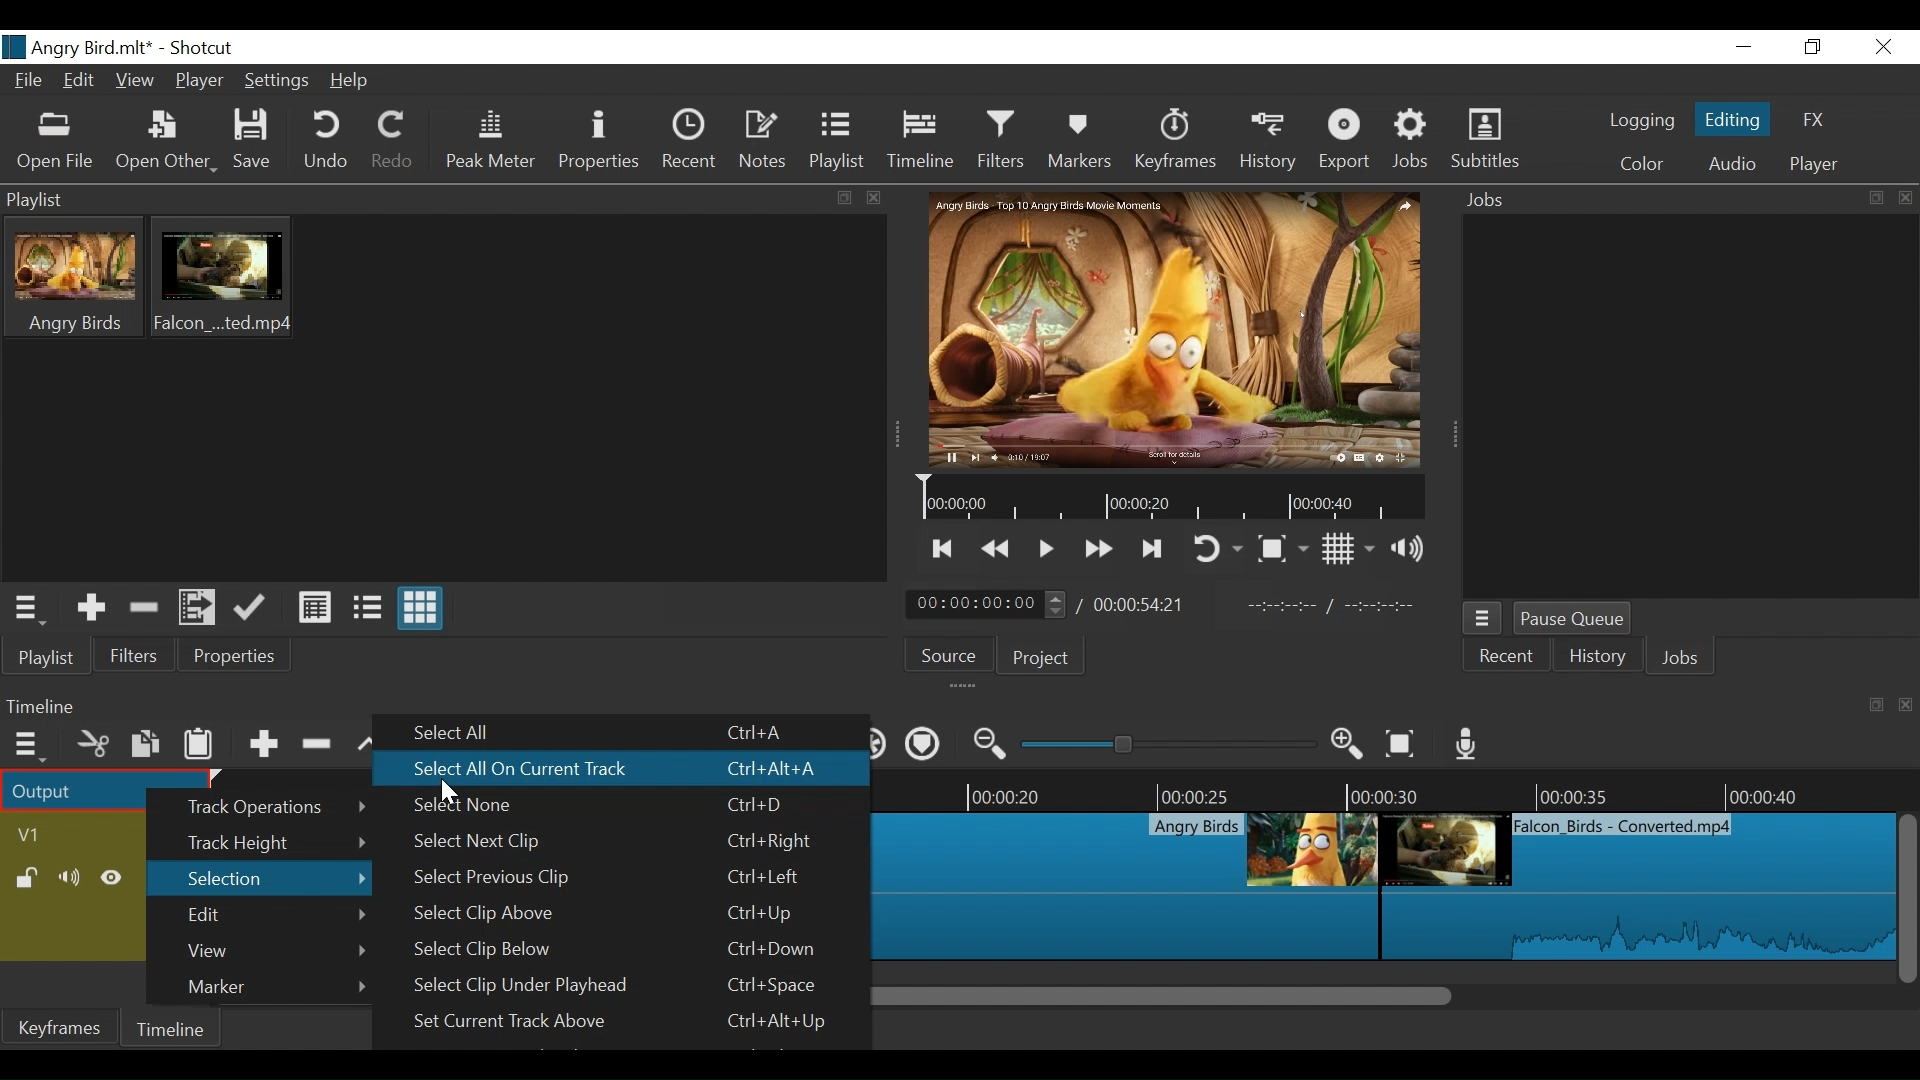  What do you see at coordinates (369, 744) in the screenshot?
I see `lift` at bounding box center [369, 744].